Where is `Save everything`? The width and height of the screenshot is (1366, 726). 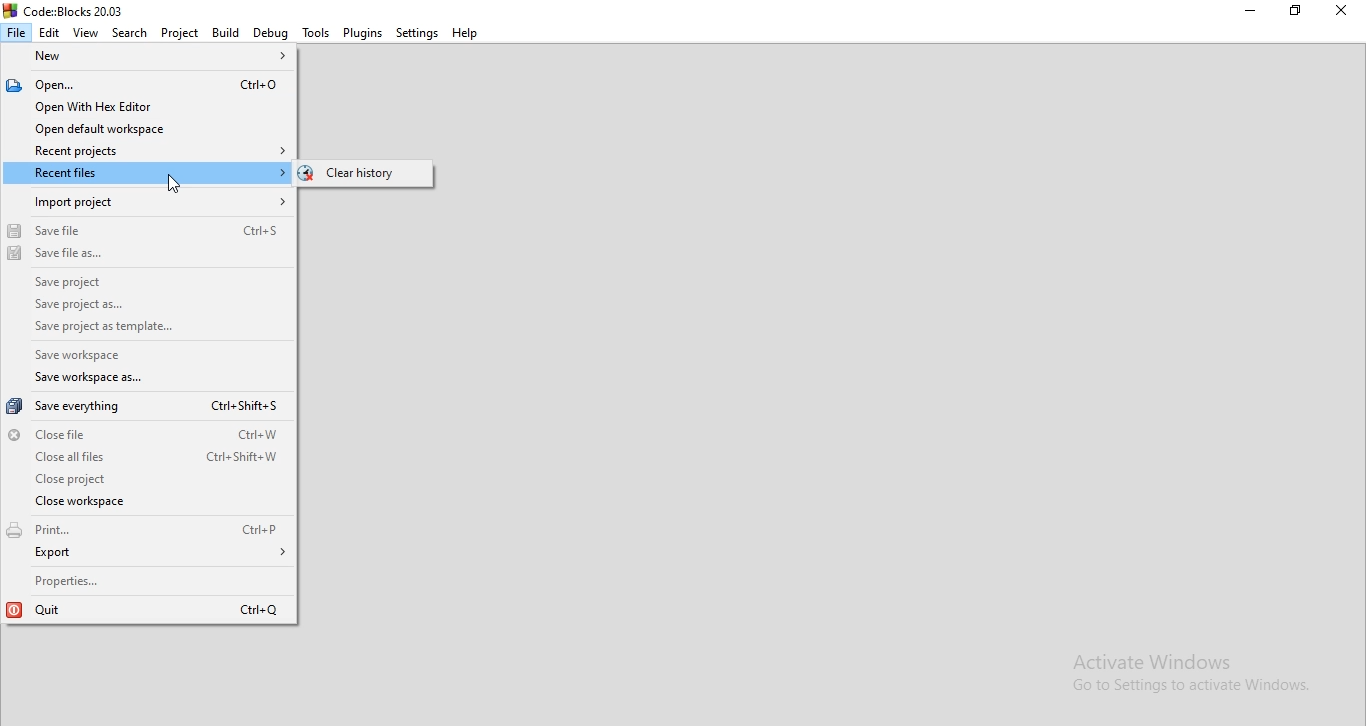 Save everything is located at coordinates (144, 408).